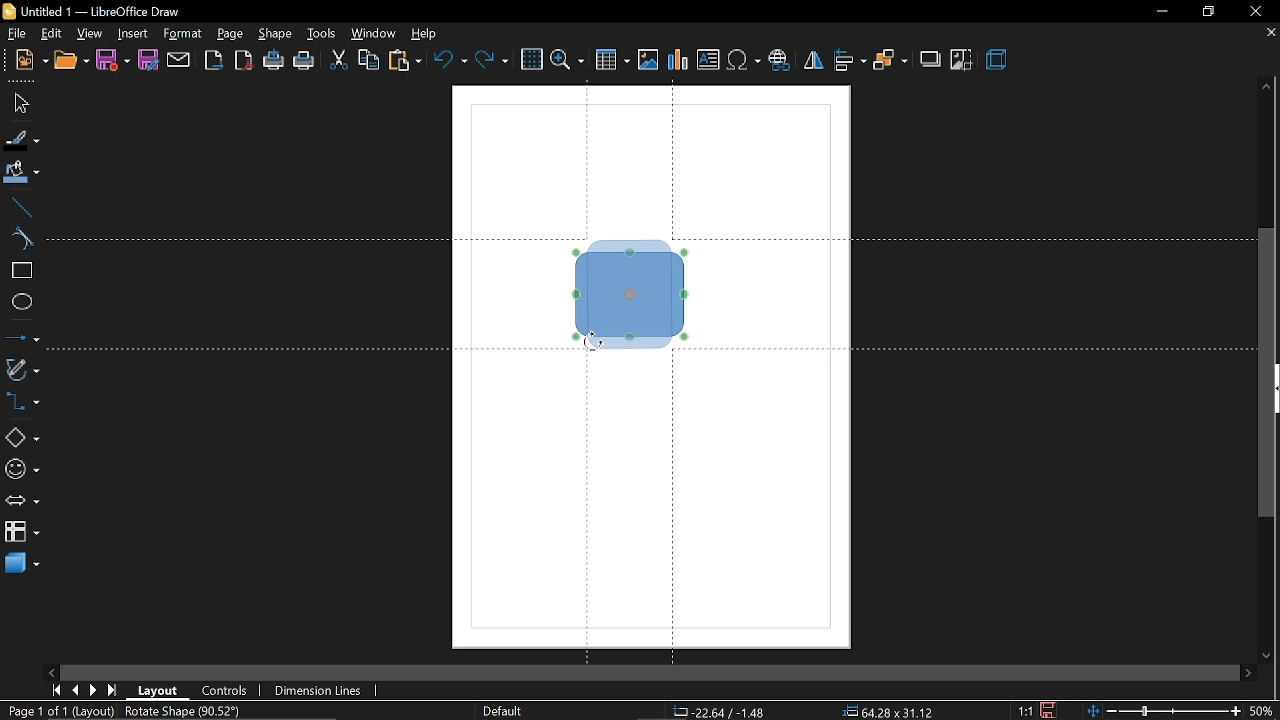 The width and height of the screenshot is (1280, 720). Describe the element at coordinates (184, 711) in the screenshot. I see `Rotate shape(90.52)` at that location.